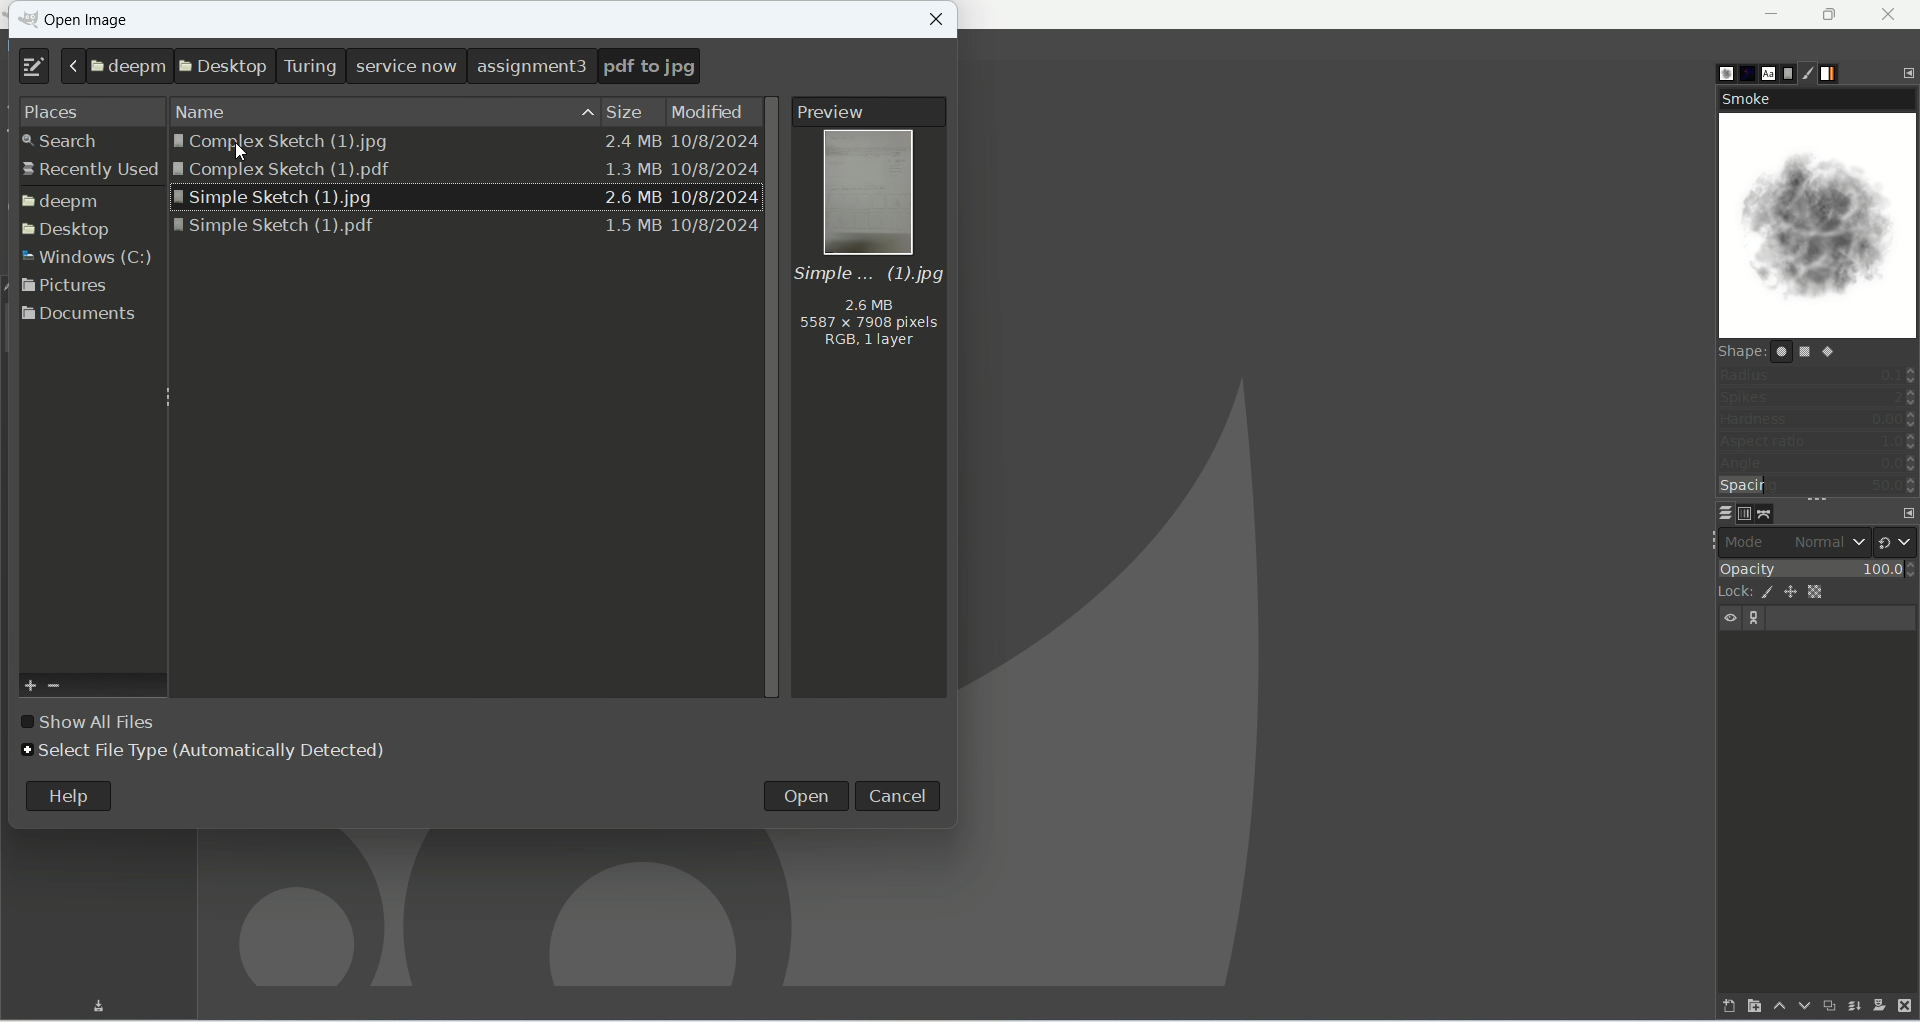  I want to click on smoke, so click(1820, 227).